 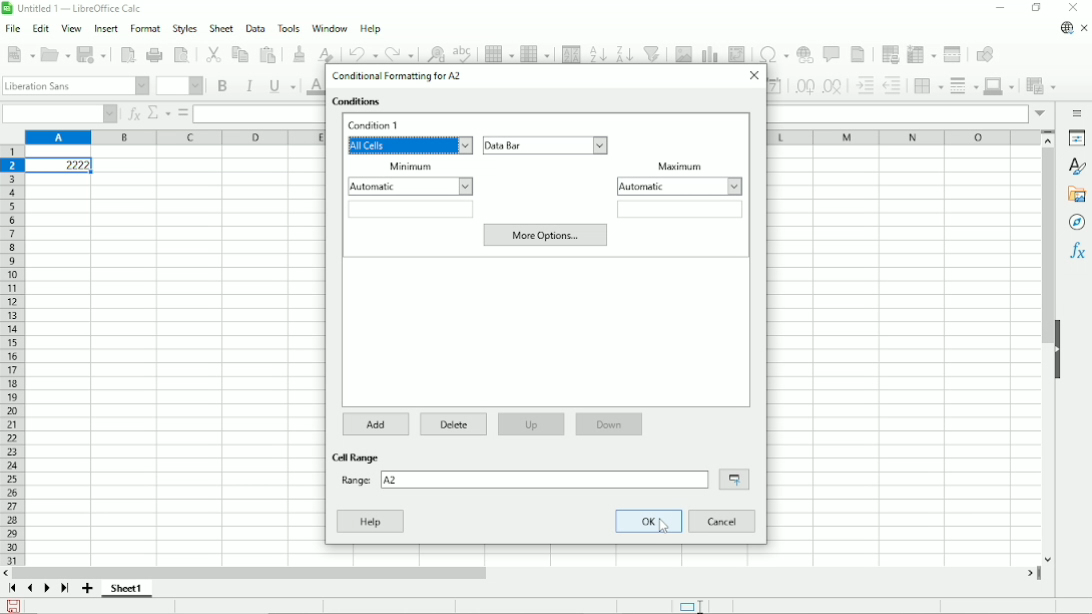 What do you see at coordinates (180, 87) in the screenshot?
I see `Font size` at bounding box center [180, 87].